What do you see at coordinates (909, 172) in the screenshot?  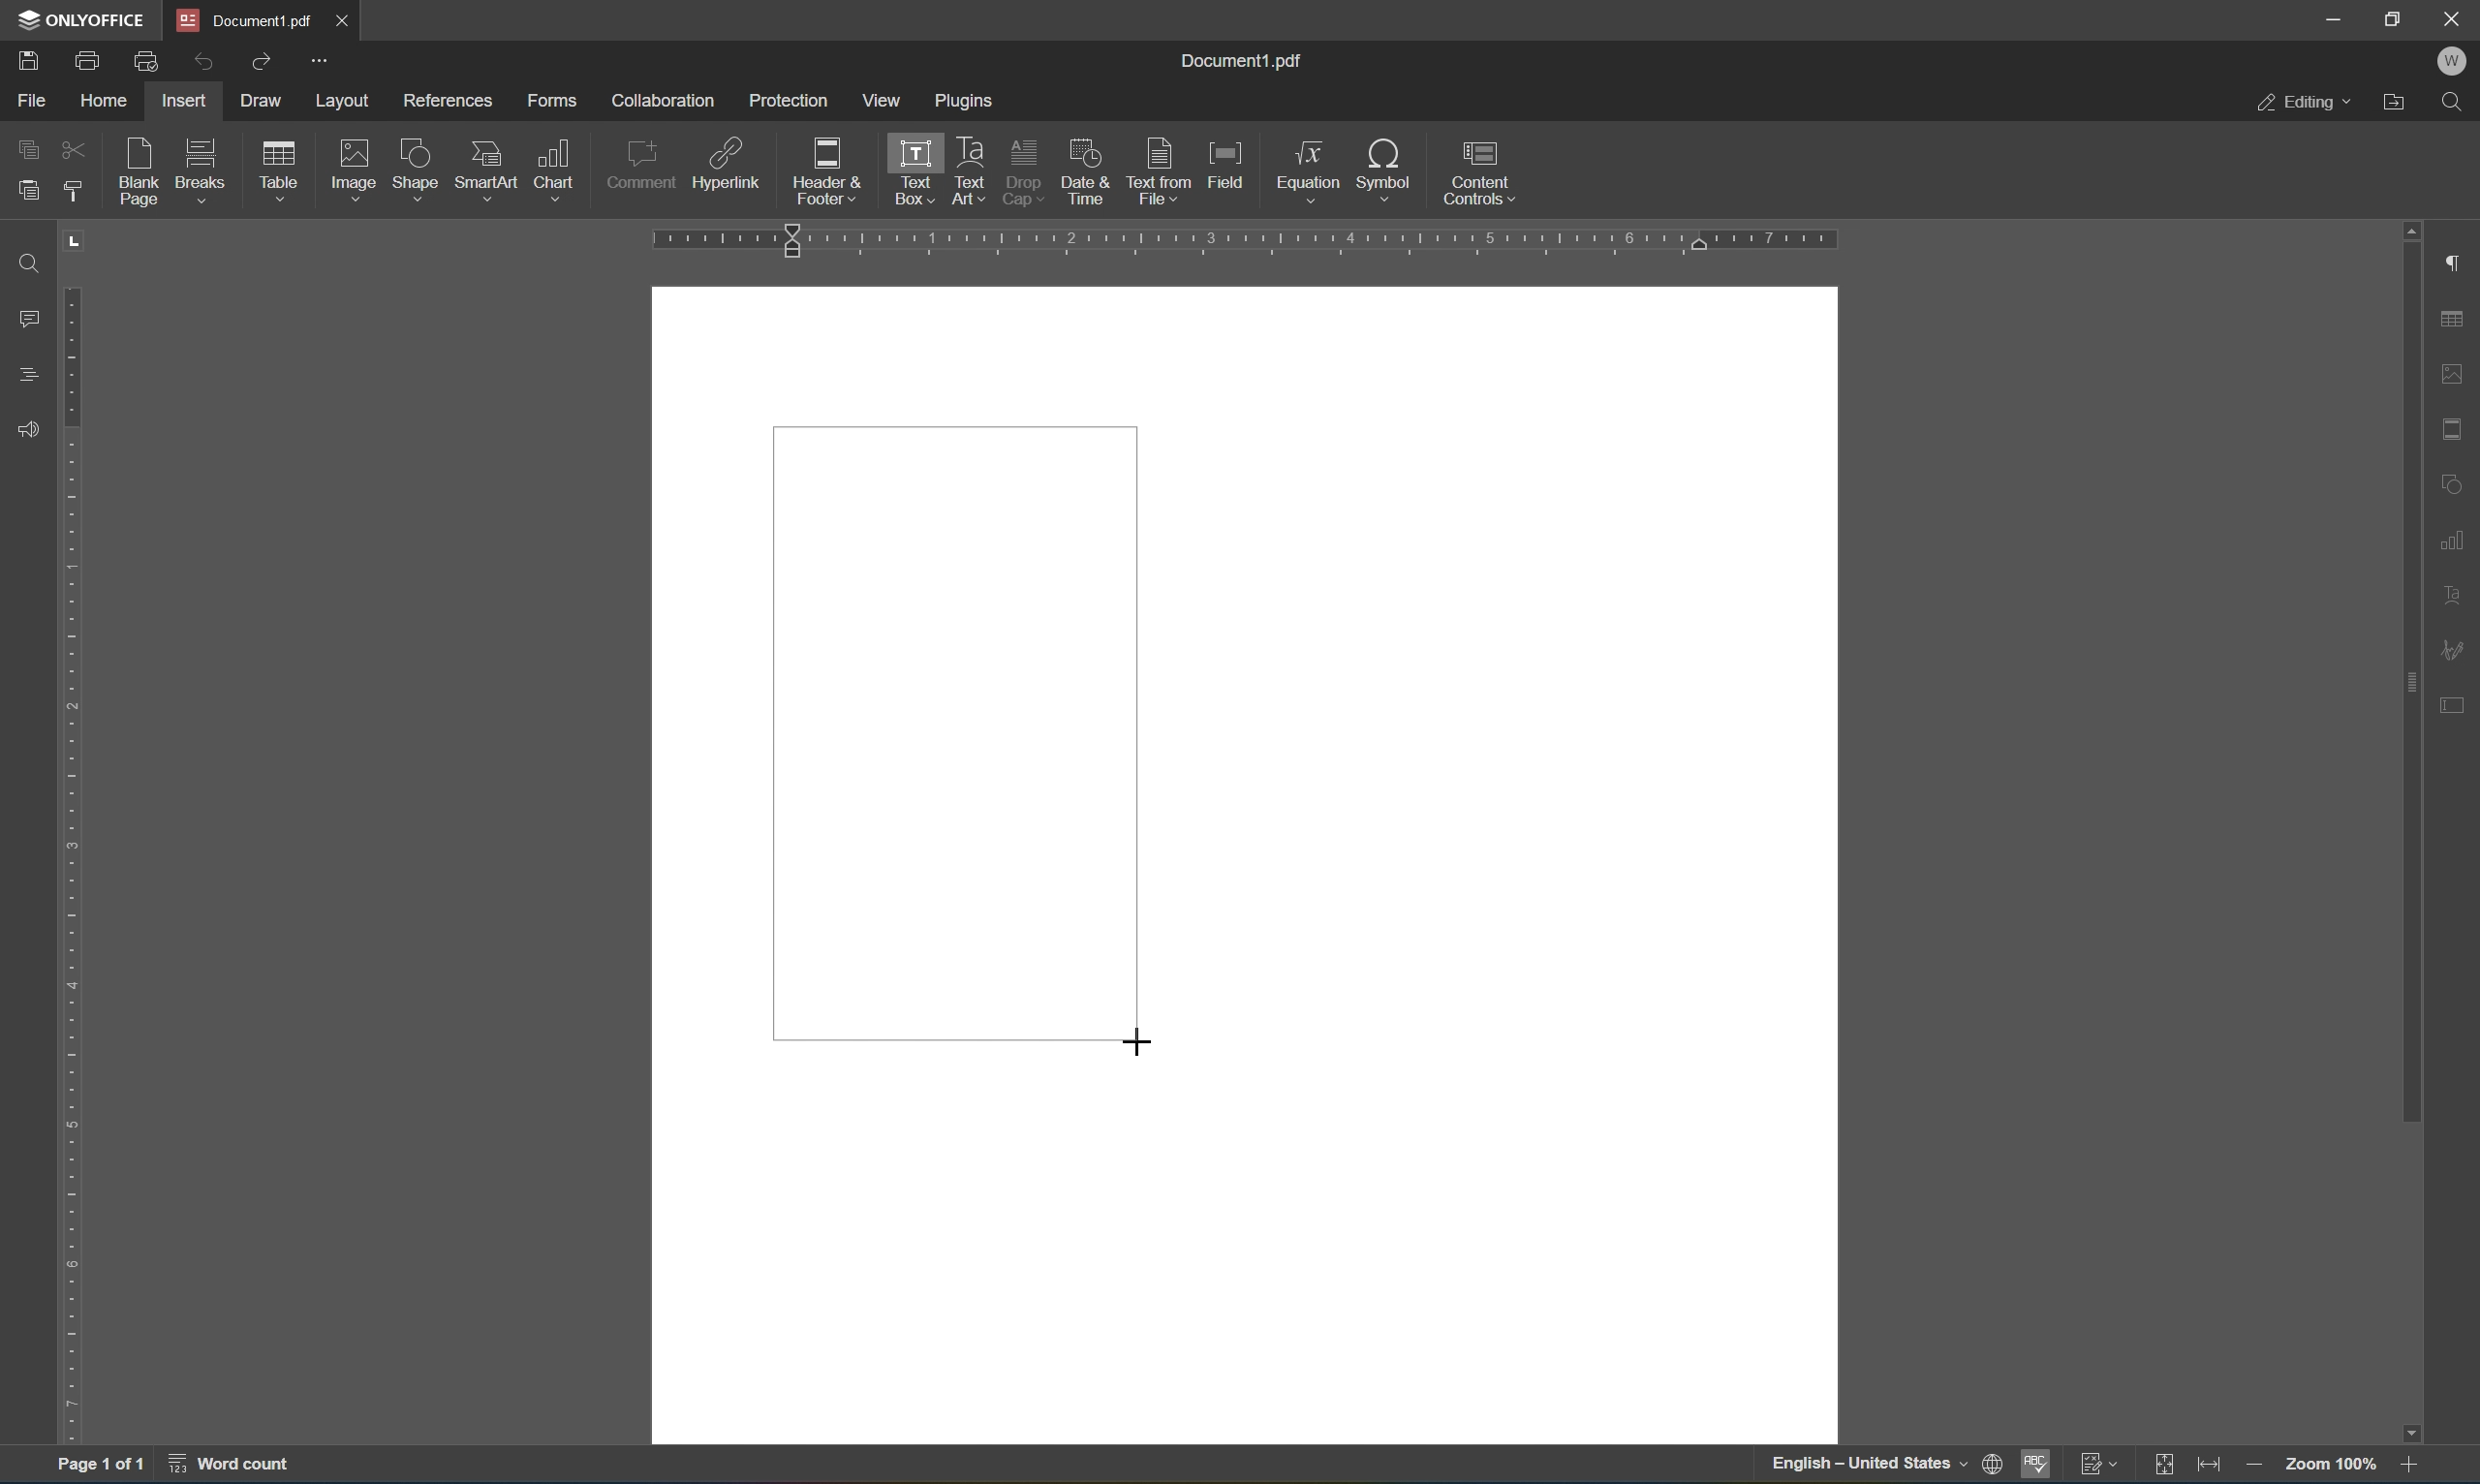 I see `text box` at bounding box center [909, 172].